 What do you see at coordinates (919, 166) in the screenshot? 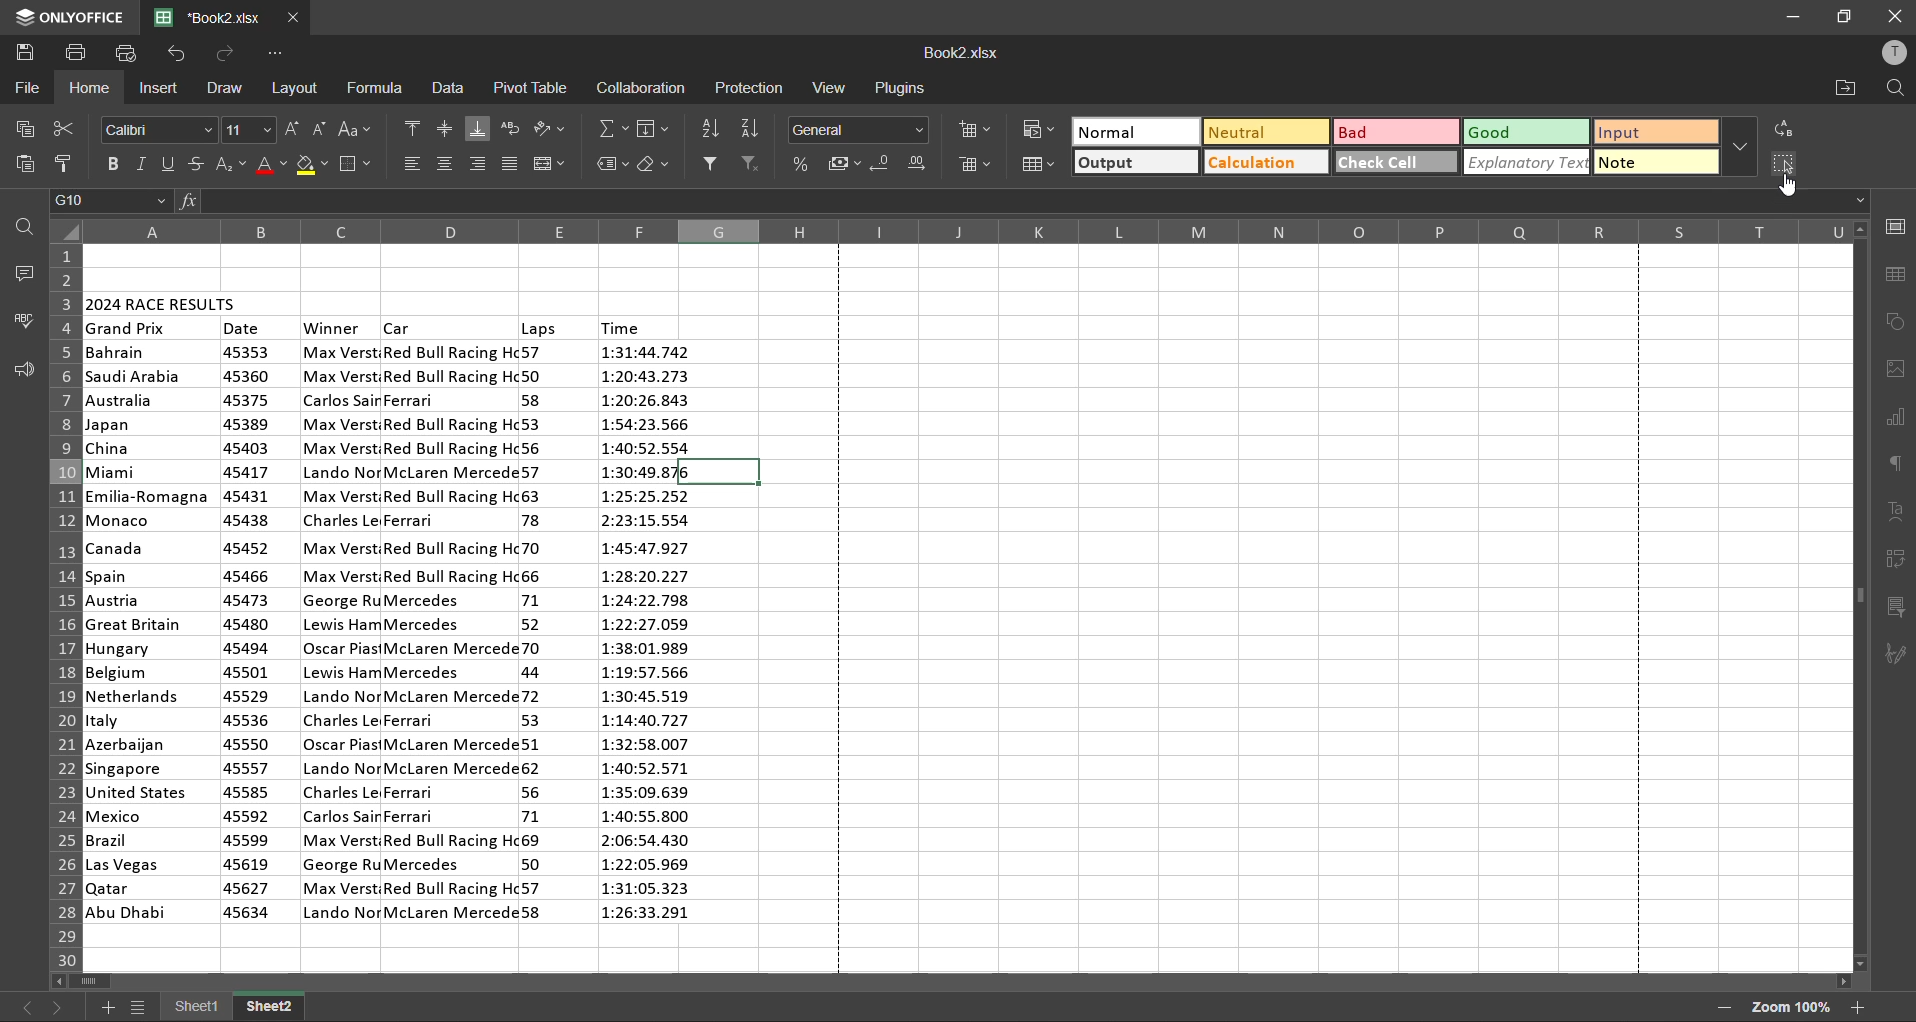
I see `increase decimal` at bounding box center [919, 166].